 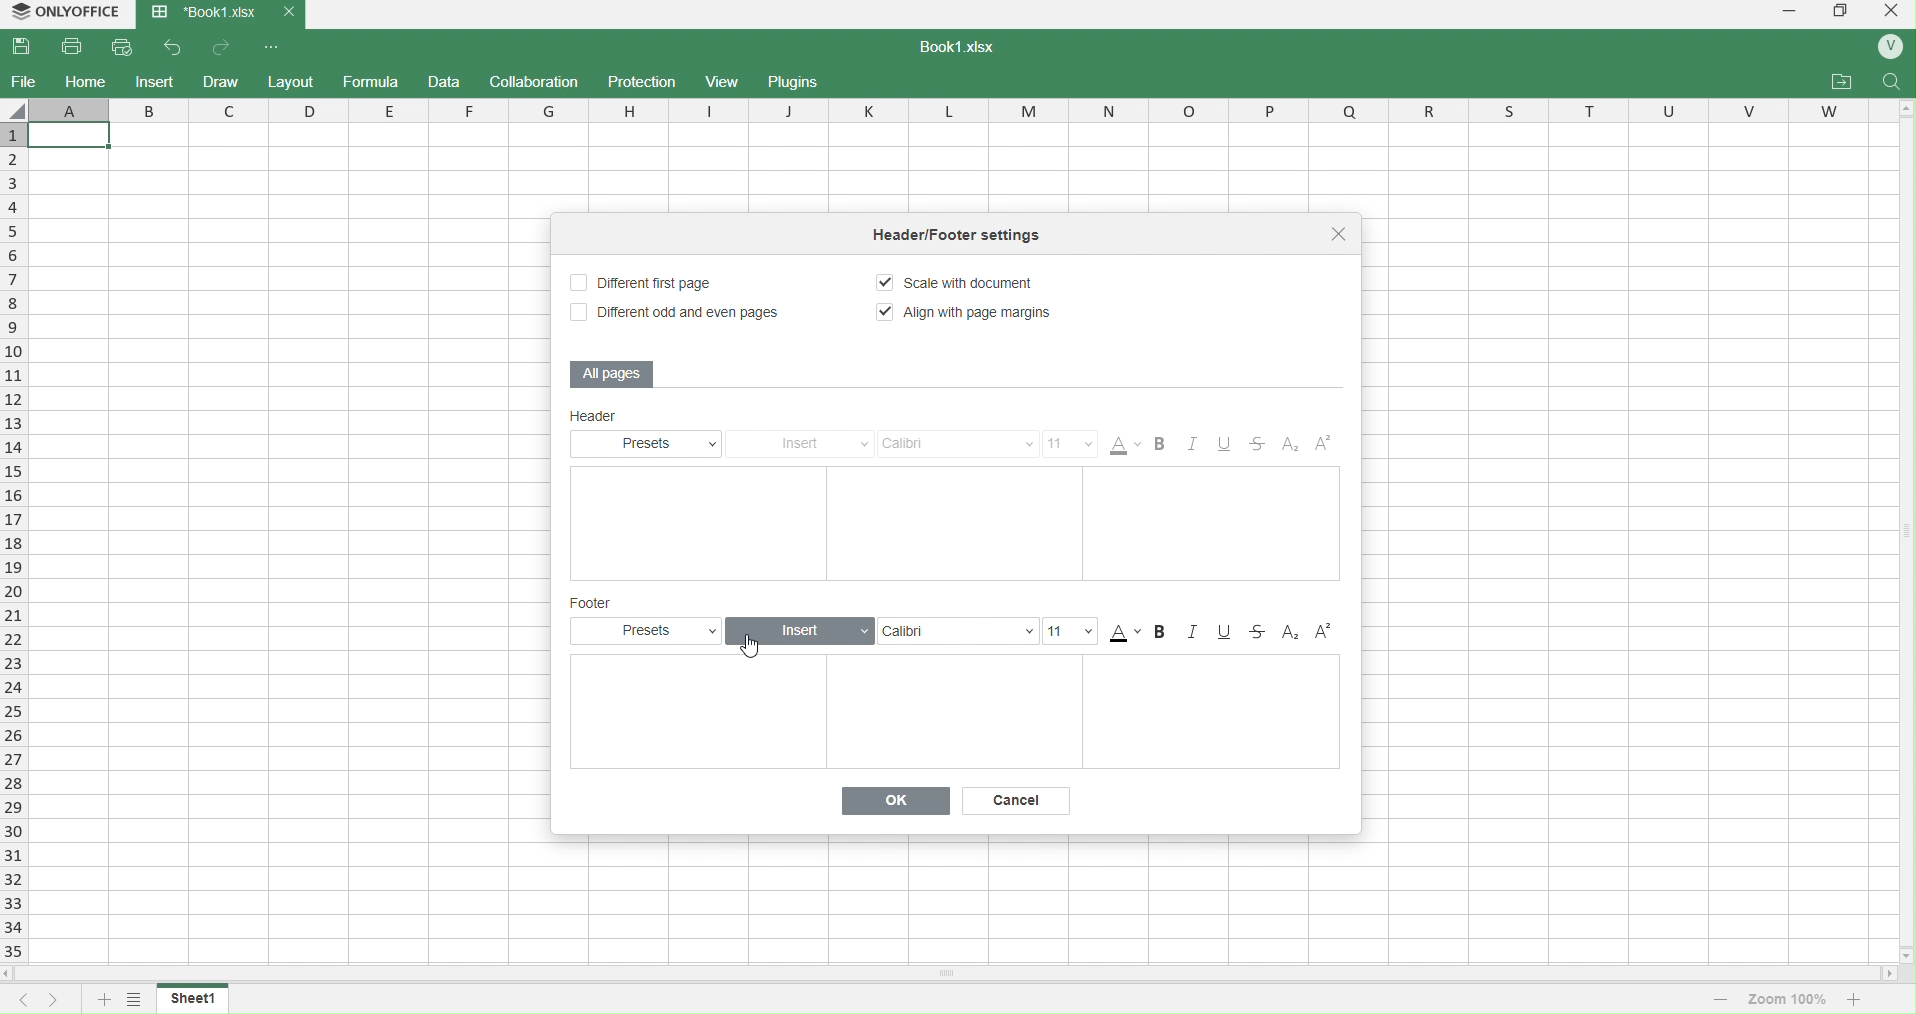 I want to click on move left, so click(x=12, y=974).